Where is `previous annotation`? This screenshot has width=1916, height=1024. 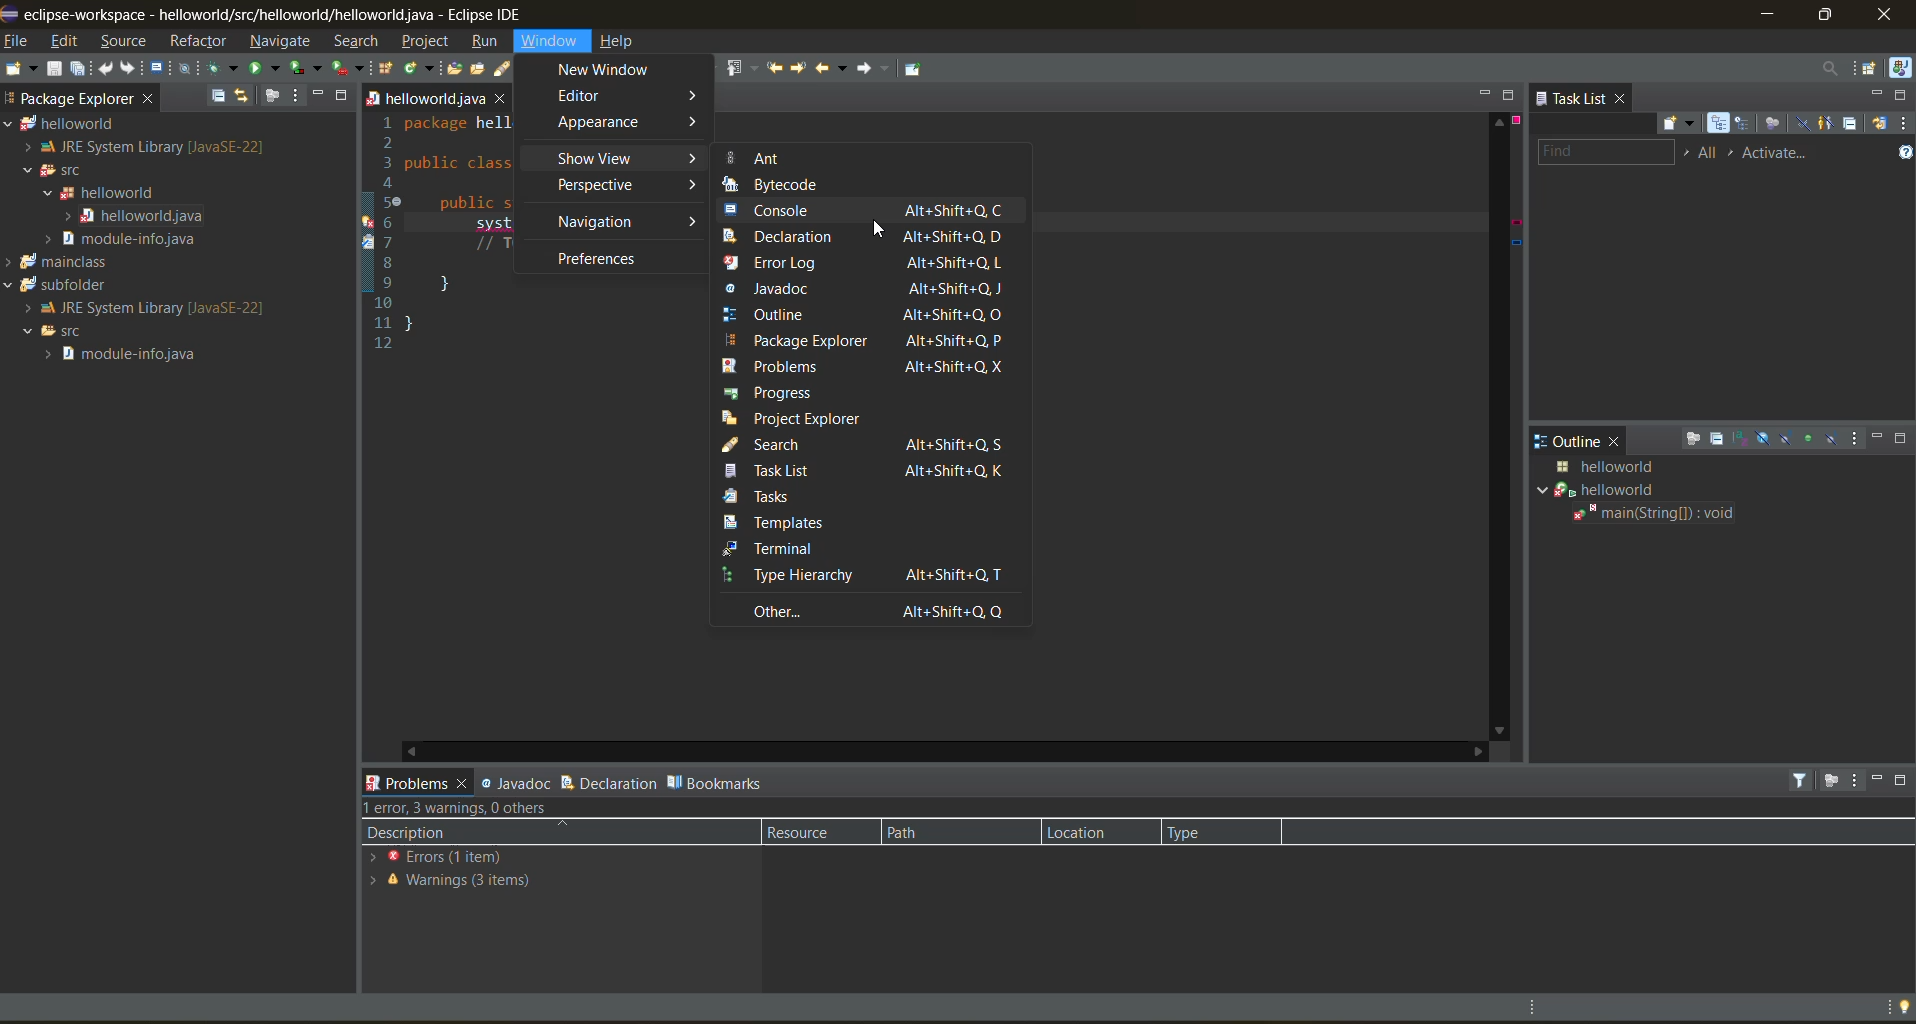
previous annotation is located at coordinates (744, 68).